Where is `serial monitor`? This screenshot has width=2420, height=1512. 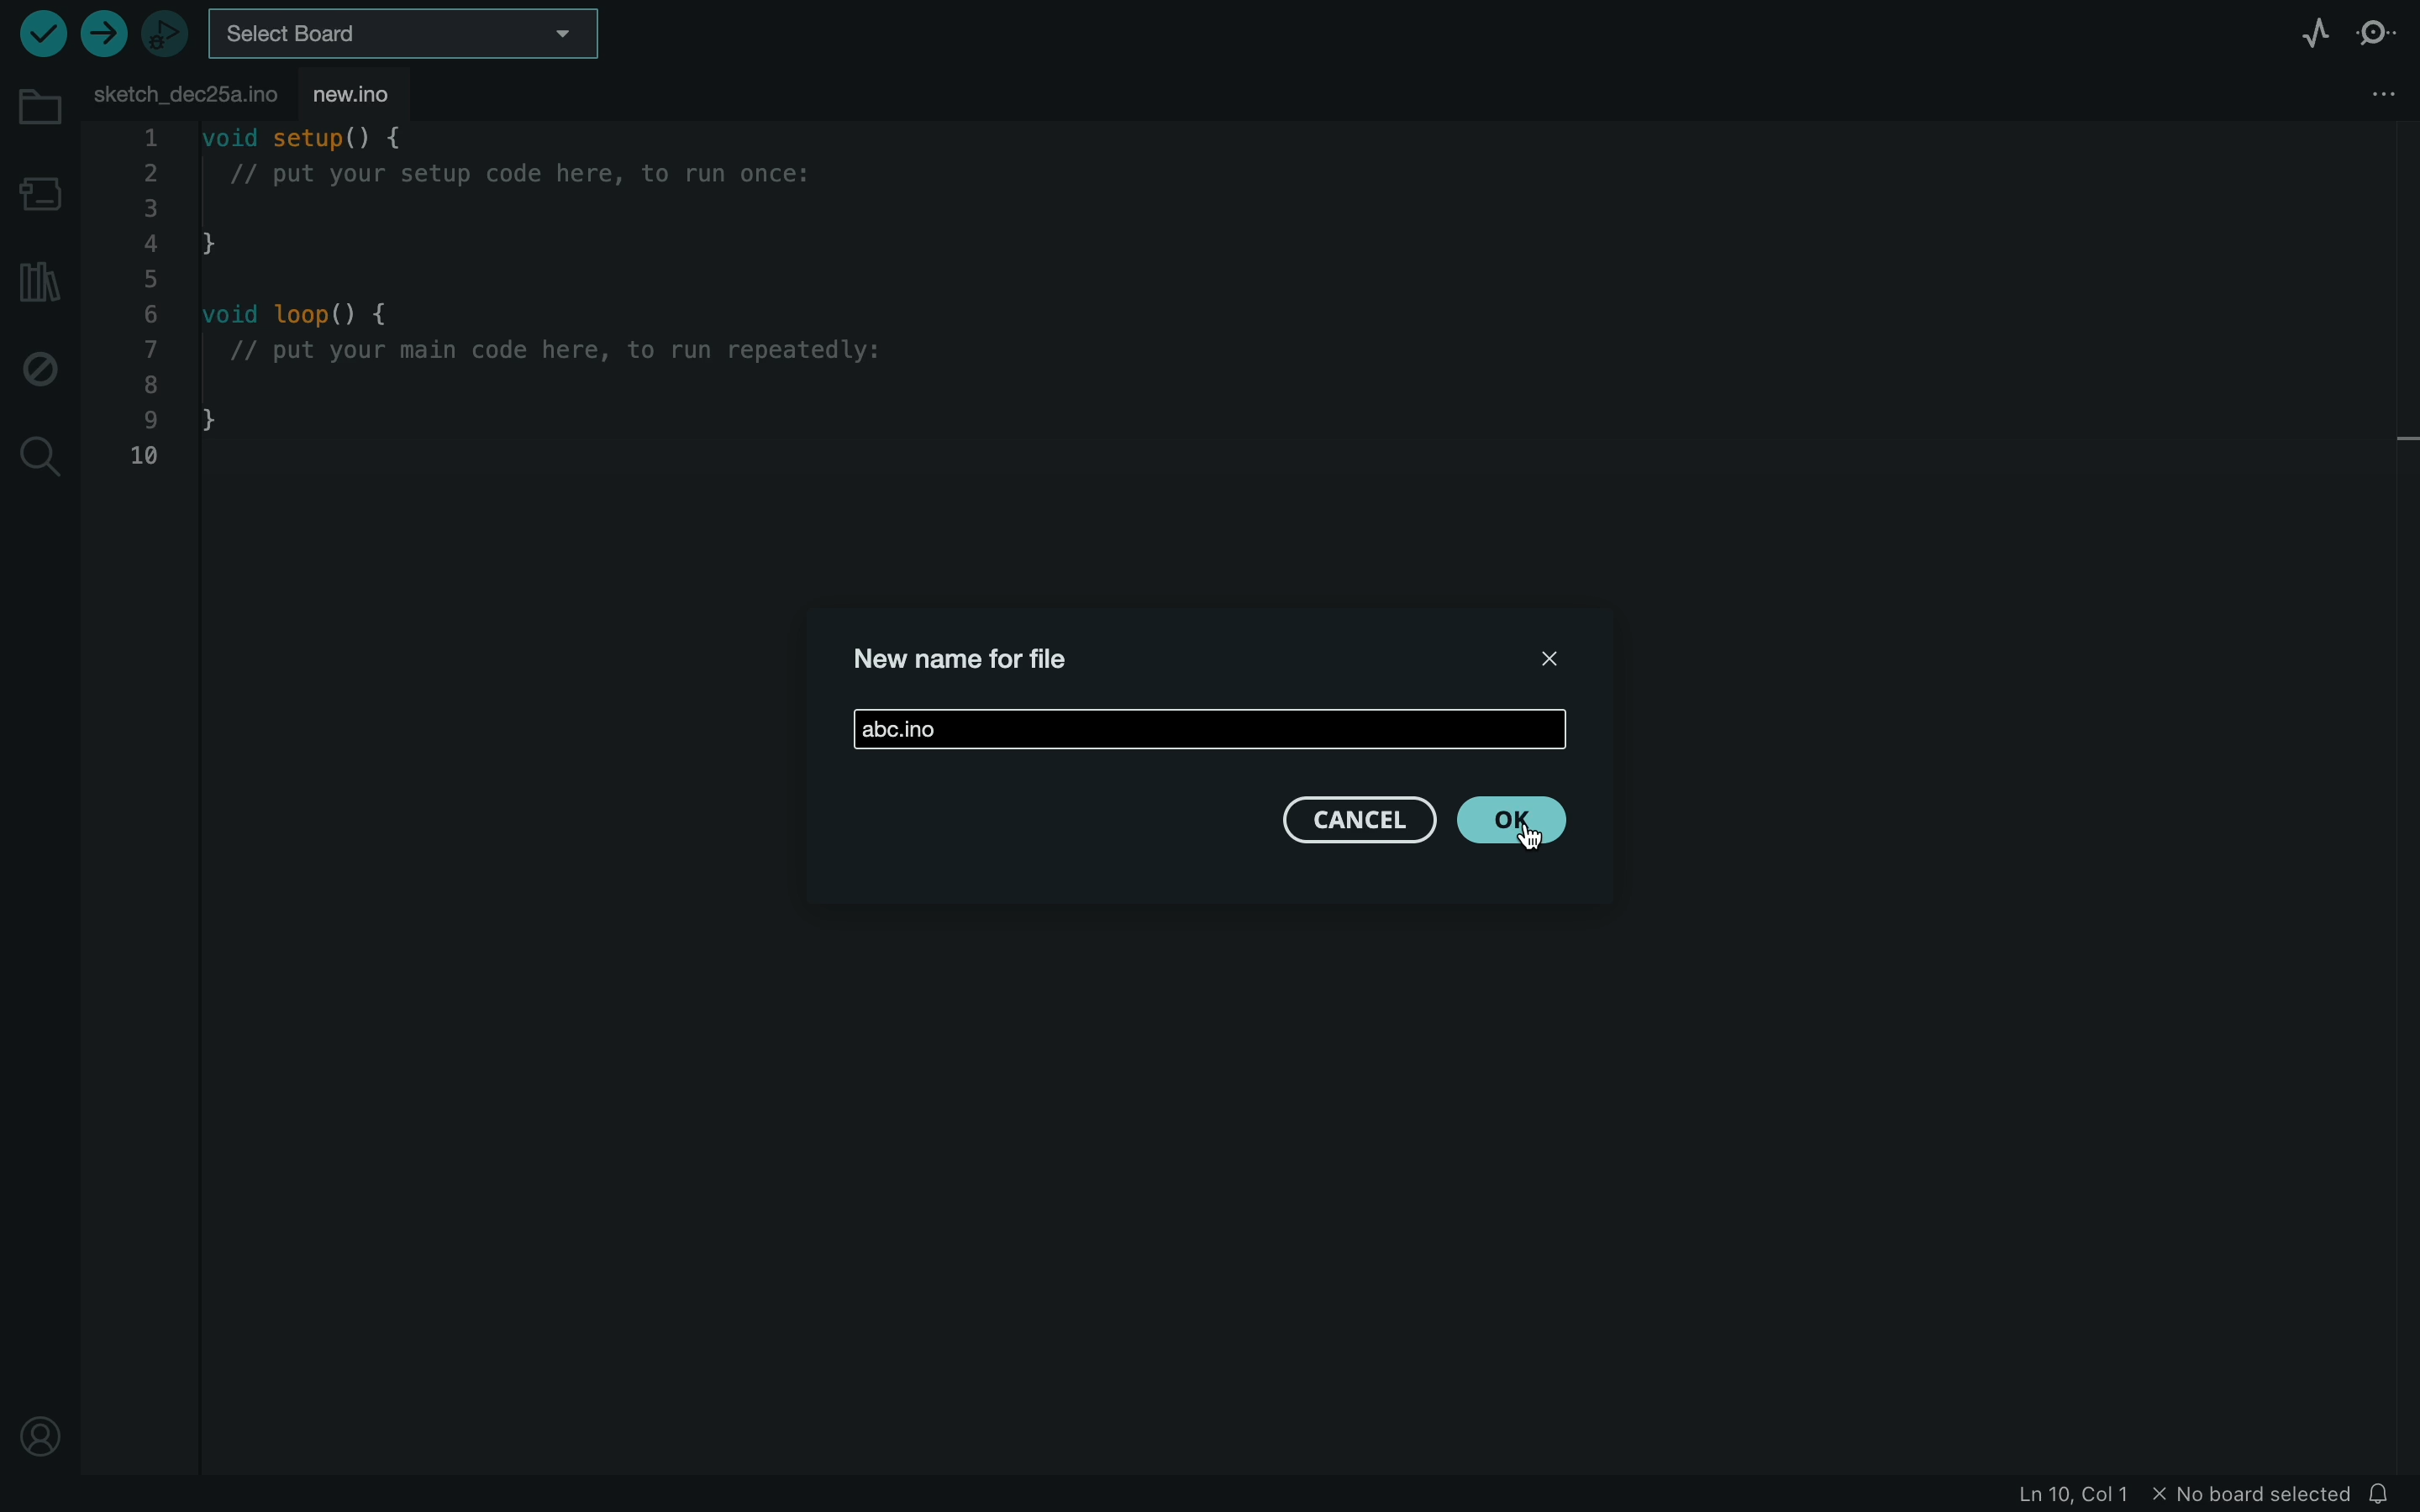
serial monitor is located at coordinates (2375, 35).